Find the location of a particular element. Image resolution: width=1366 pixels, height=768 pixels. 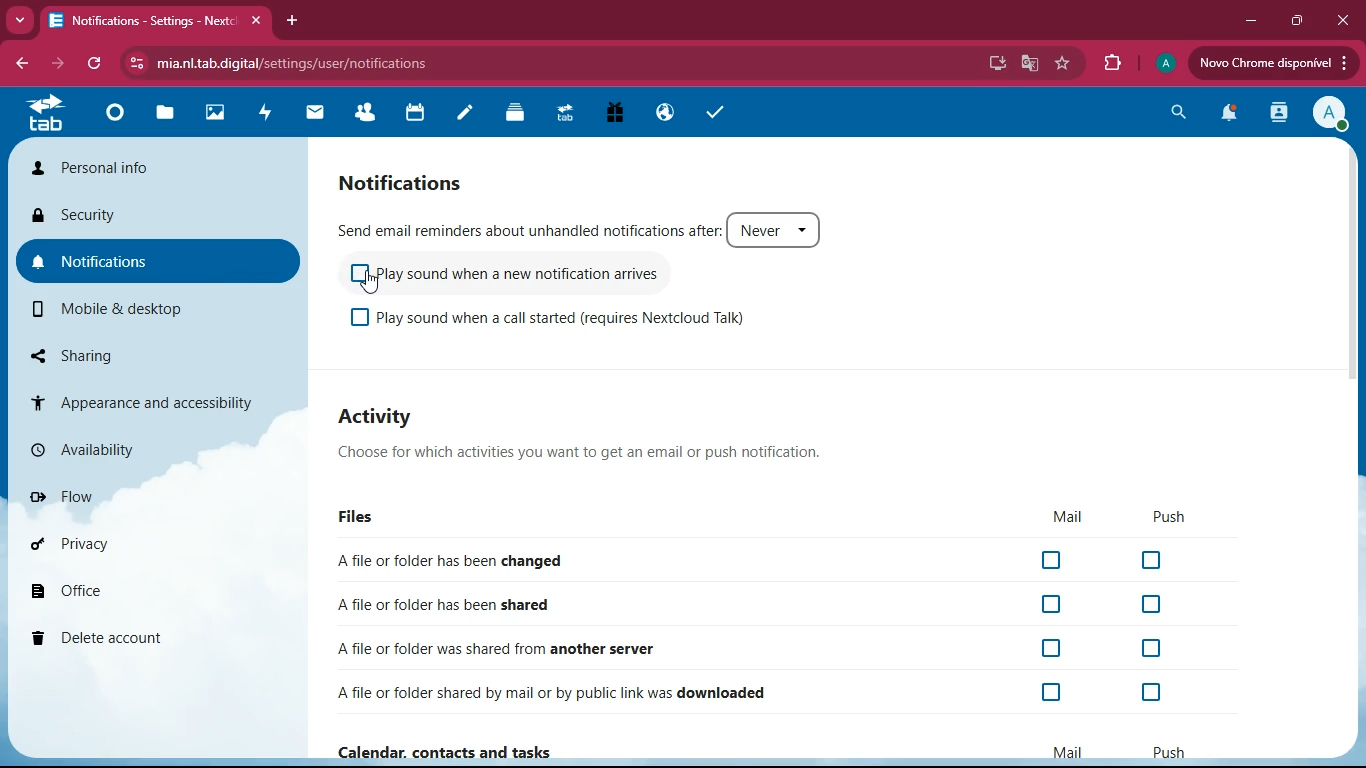

notes is located at coordinates (471, 115).